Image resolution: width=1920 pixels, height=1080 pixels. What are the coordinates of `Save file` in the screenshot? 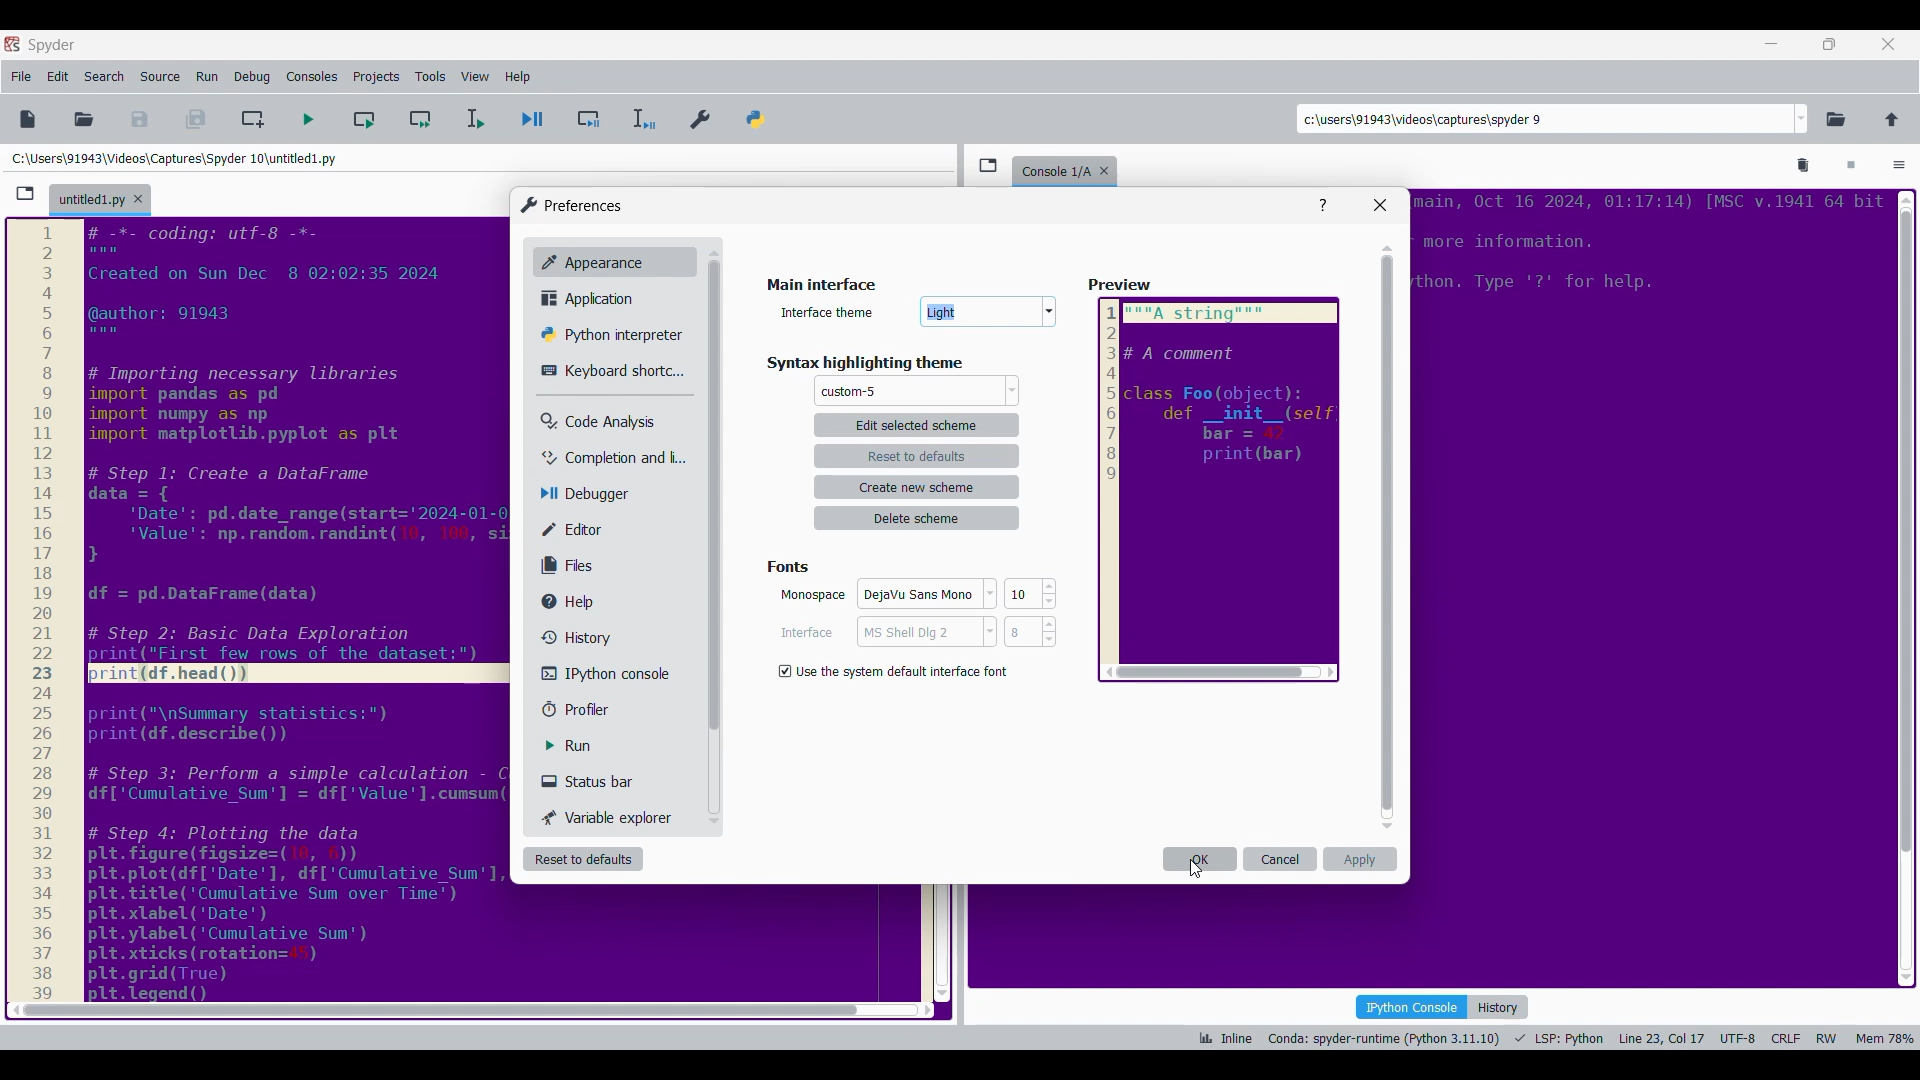 It's located at (141, 119).